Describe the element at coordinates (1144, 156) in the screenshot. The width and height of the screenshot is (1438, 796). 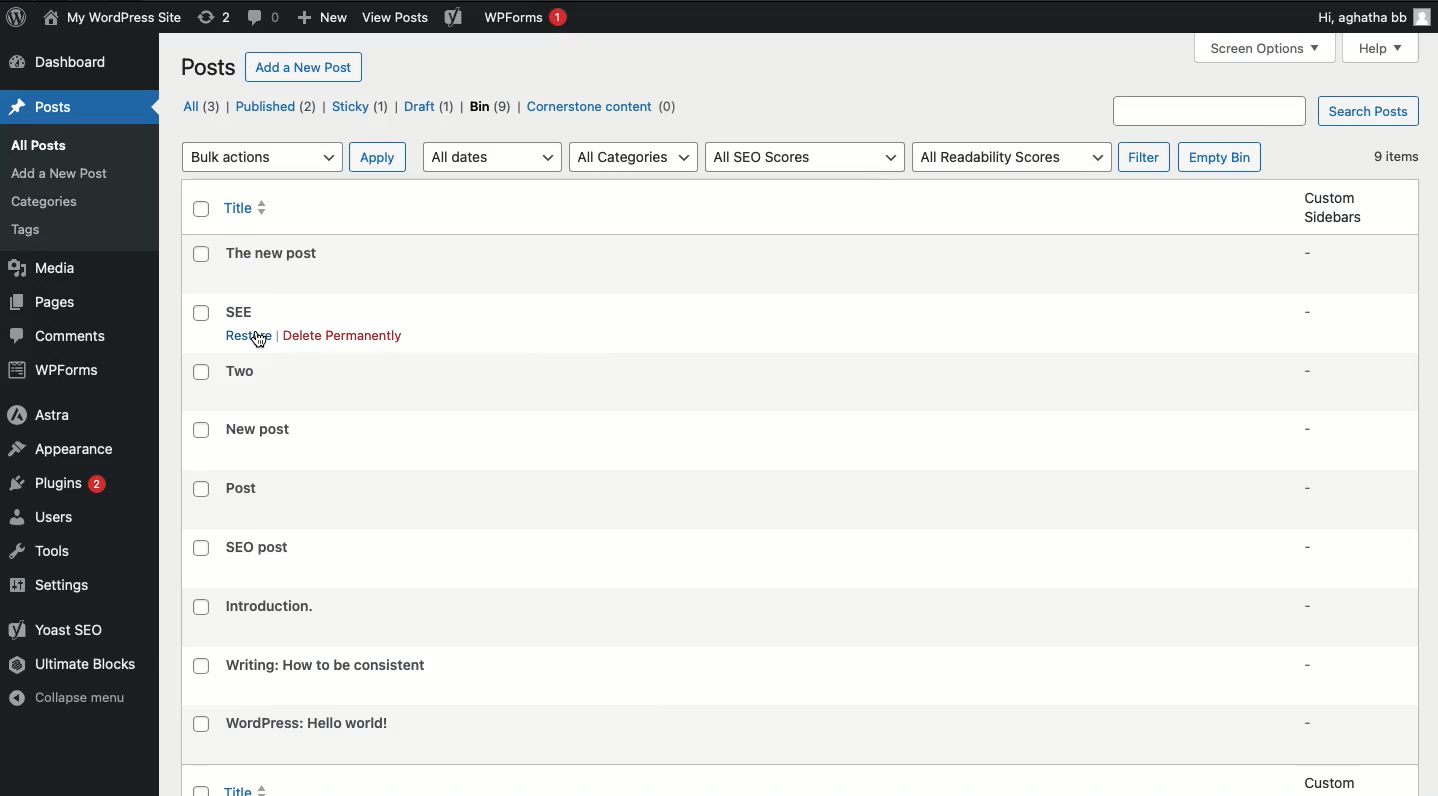
I see `filter` at that location.